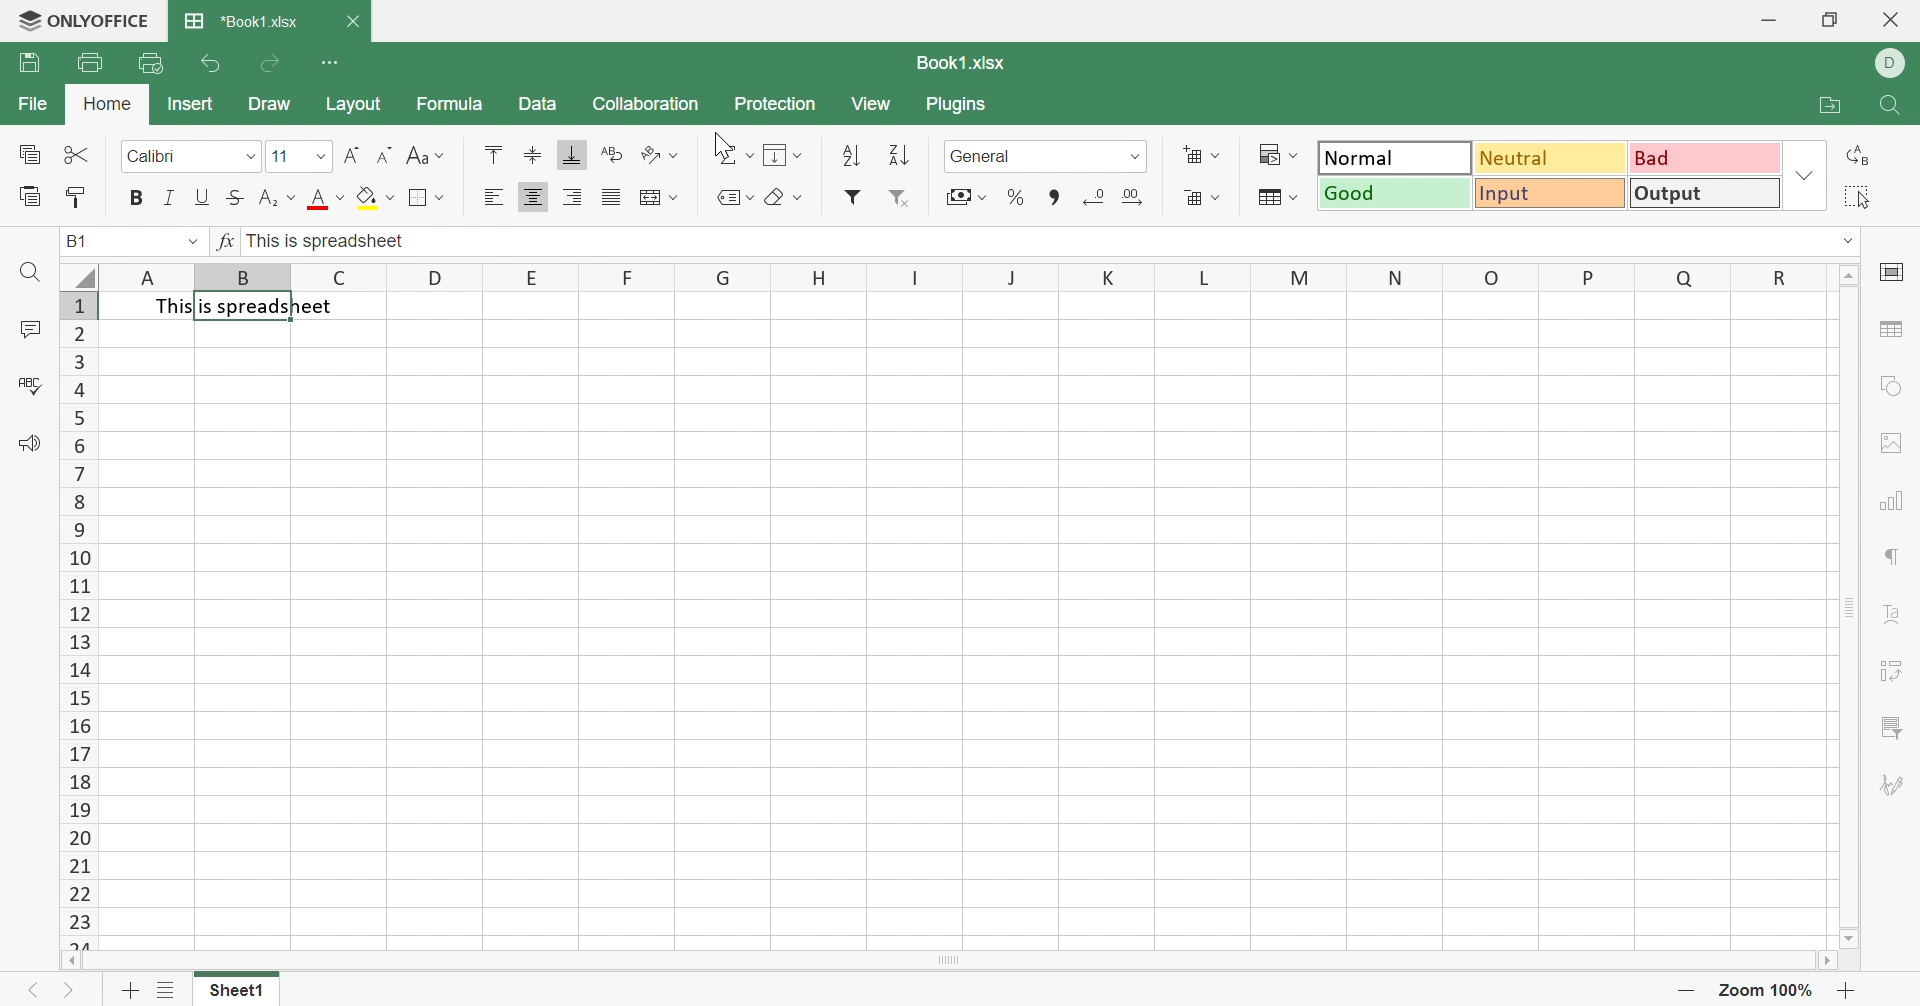 Image resolution: width=1920 pixels, height=1006 pixels. Describe the element at coordinates (202, 195) in the screenshot. I see `Underline` at that location.